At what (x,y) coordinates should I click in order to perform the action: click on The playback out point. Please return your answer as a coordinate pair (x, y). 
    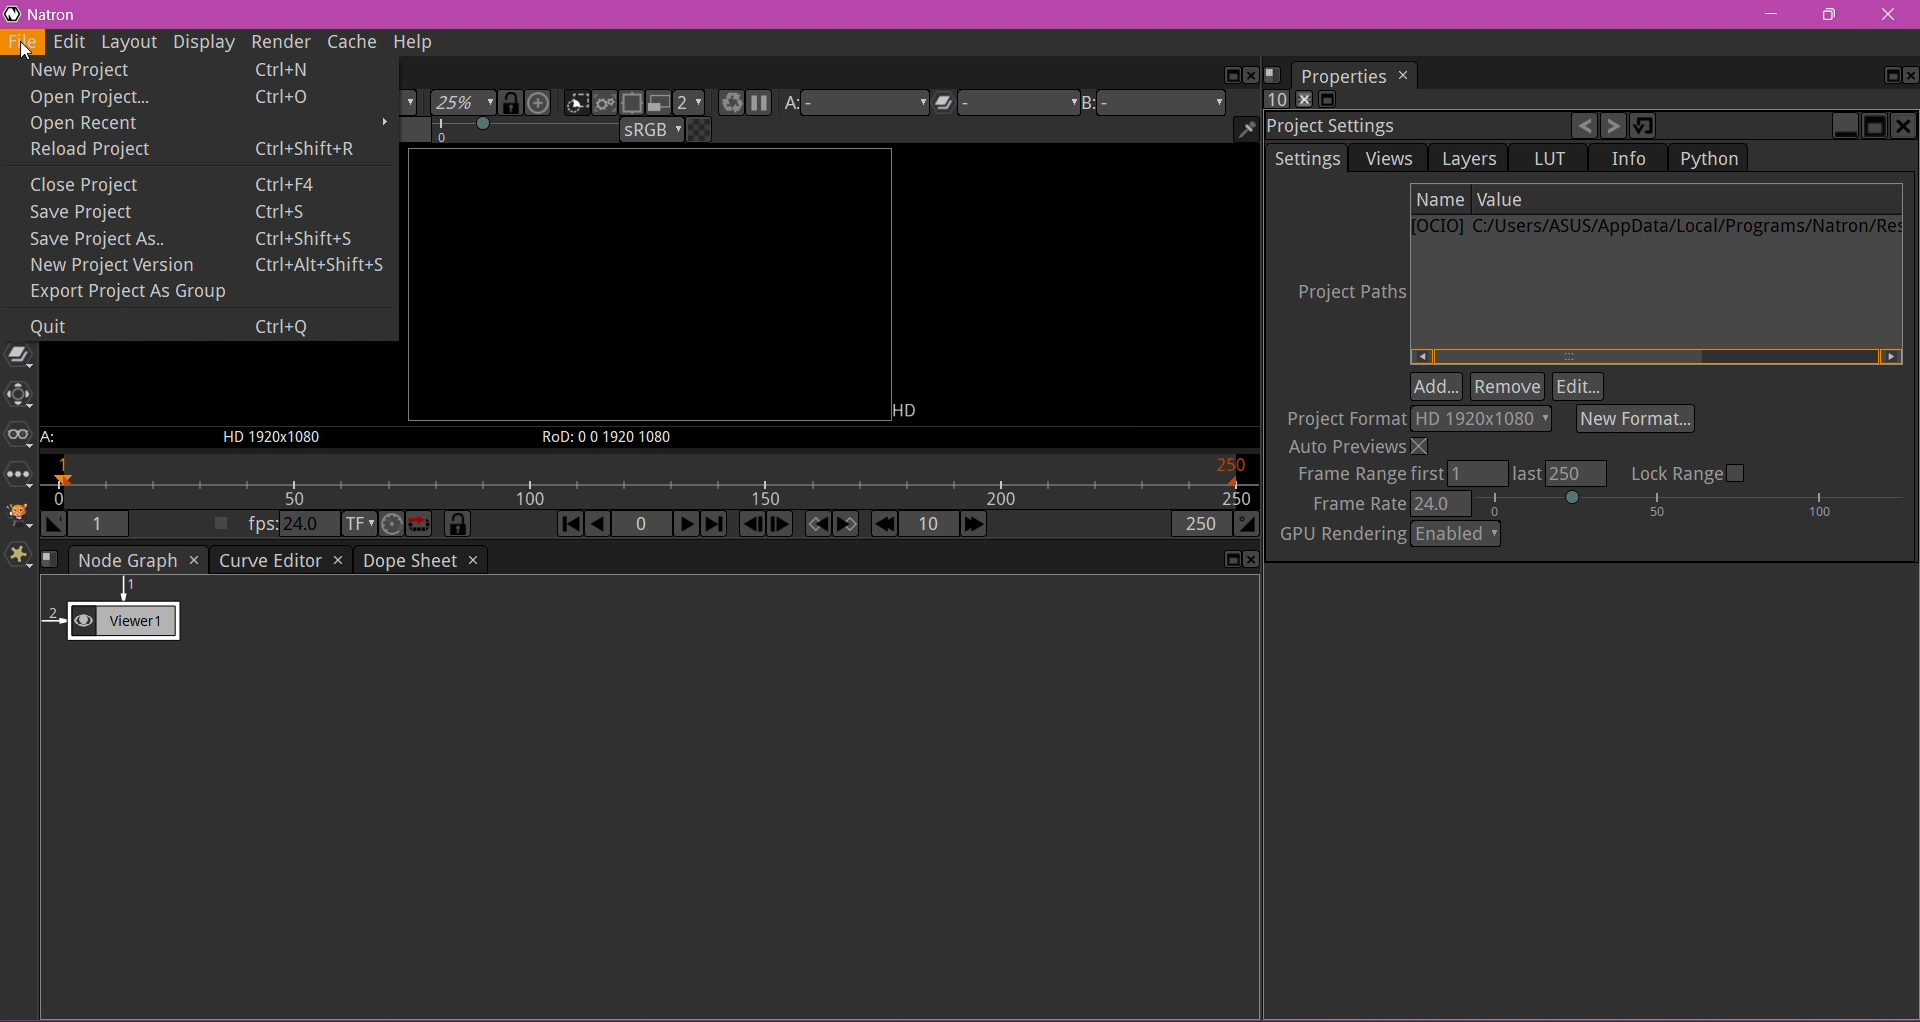
    Looking at the image, I should click on (1200, 525).